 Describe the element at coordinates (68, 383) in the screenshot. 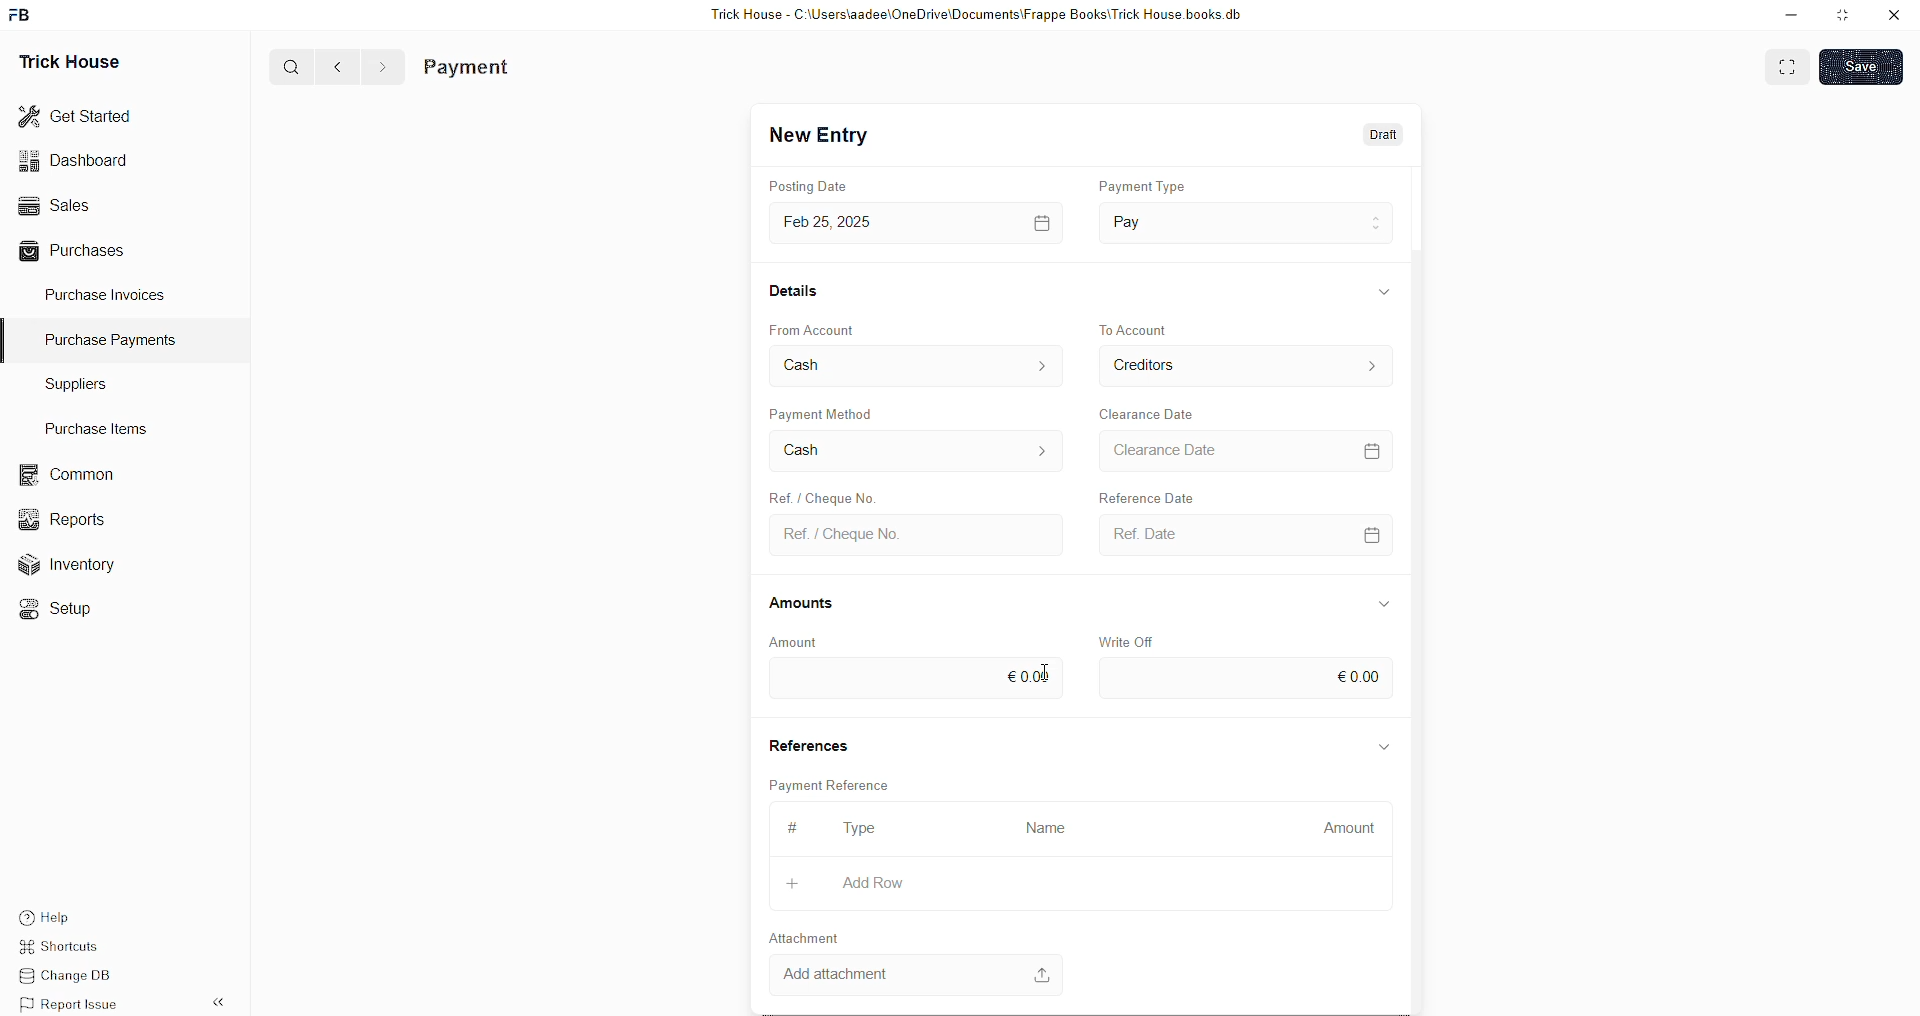

I see `Suppliers` at that location.